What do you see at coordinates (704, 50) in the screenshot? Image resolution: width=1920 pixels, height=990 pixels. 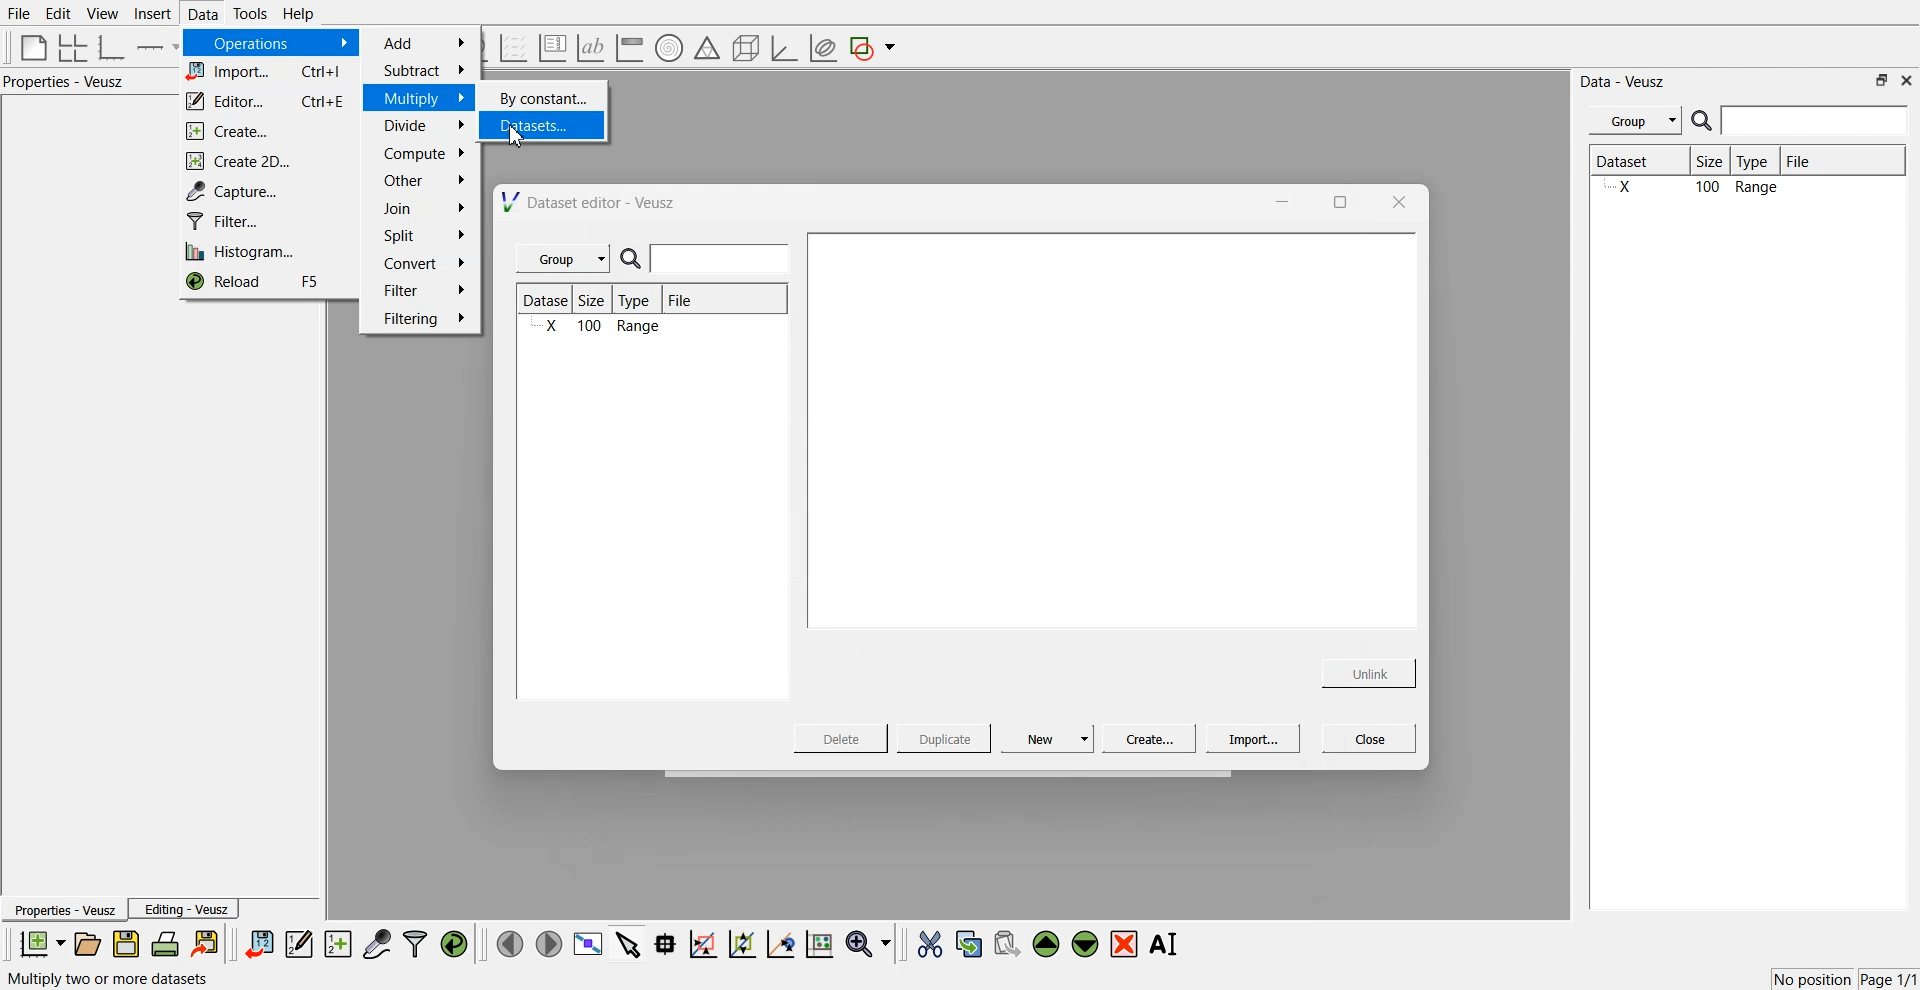 I see `ternary shapes` at bounding box center [704, 50].